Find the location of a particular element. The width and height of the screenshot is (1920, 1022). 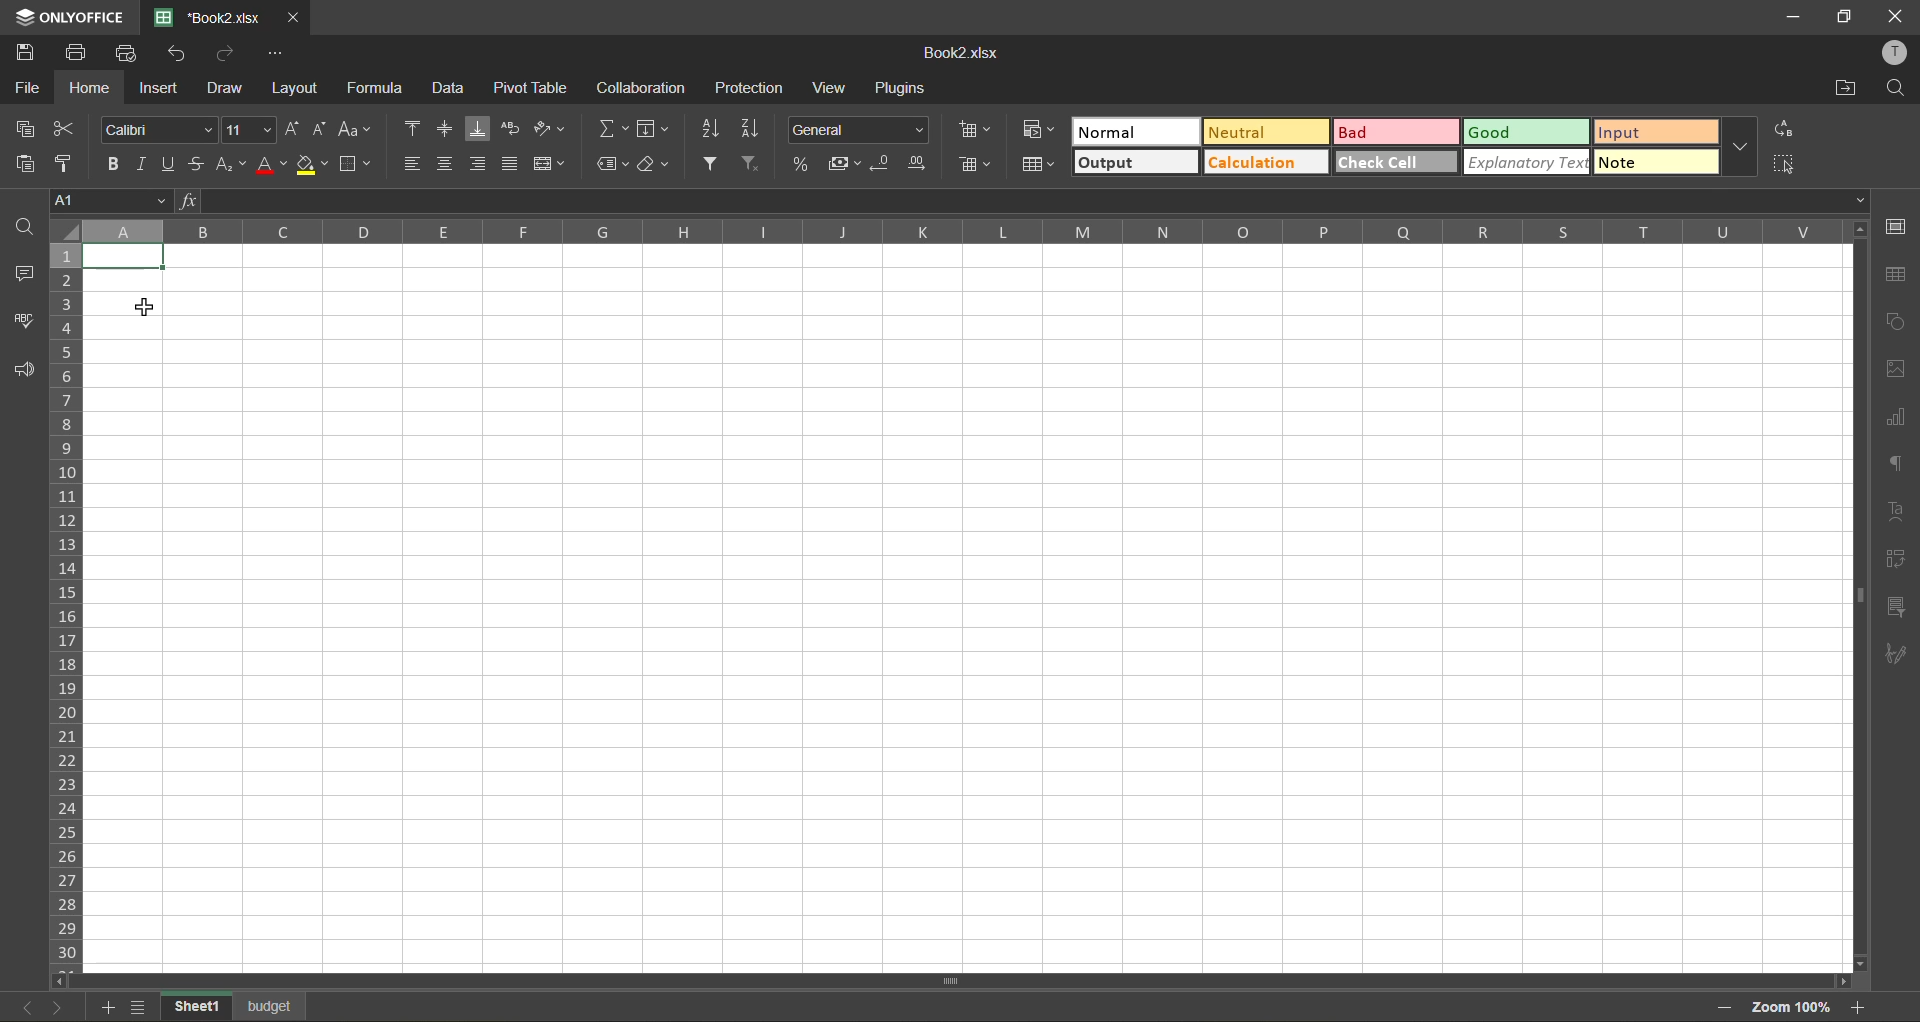

print is located at coordinates (73, 55).